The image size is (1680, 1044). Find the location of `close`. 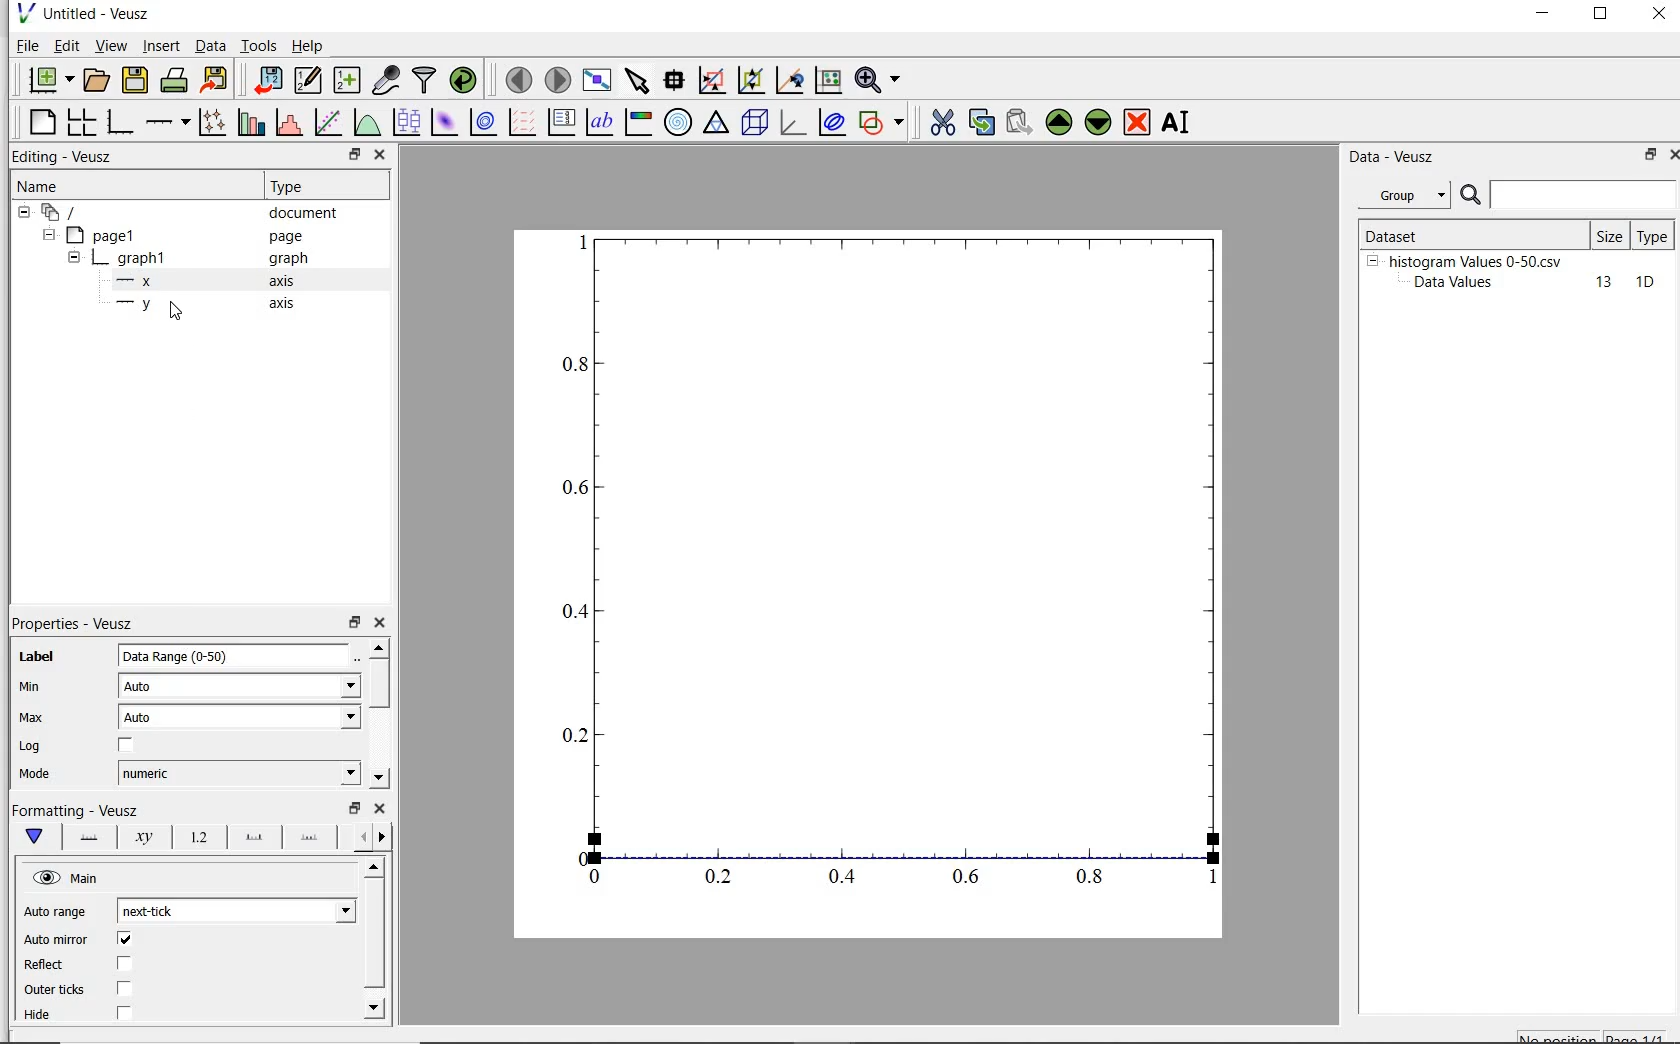

close is located at coordinates (380, 808).